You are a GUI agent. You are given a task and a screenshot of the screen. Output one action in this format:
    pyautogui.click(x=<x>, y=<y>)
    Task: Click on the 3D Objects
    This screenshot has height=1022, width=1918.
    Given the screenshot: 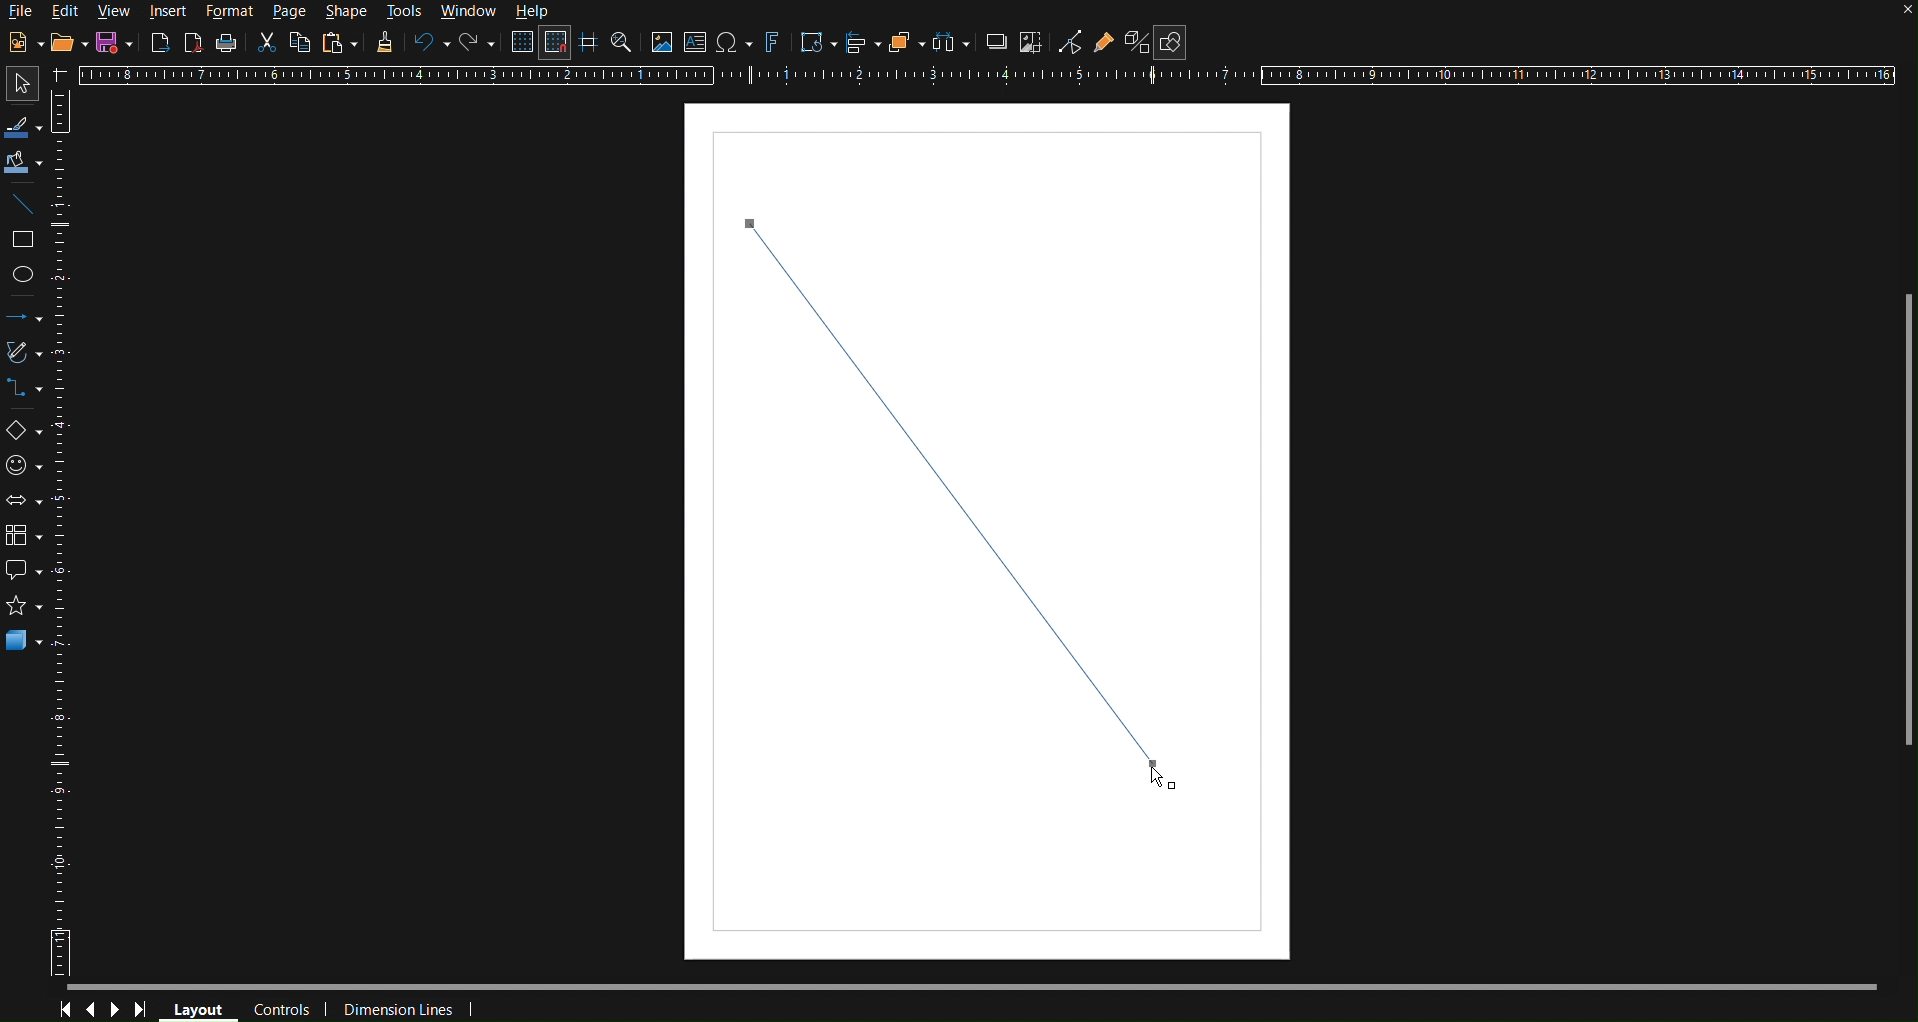 What is the action you would take?
    pyautogui.click(x=24, y=639)
    